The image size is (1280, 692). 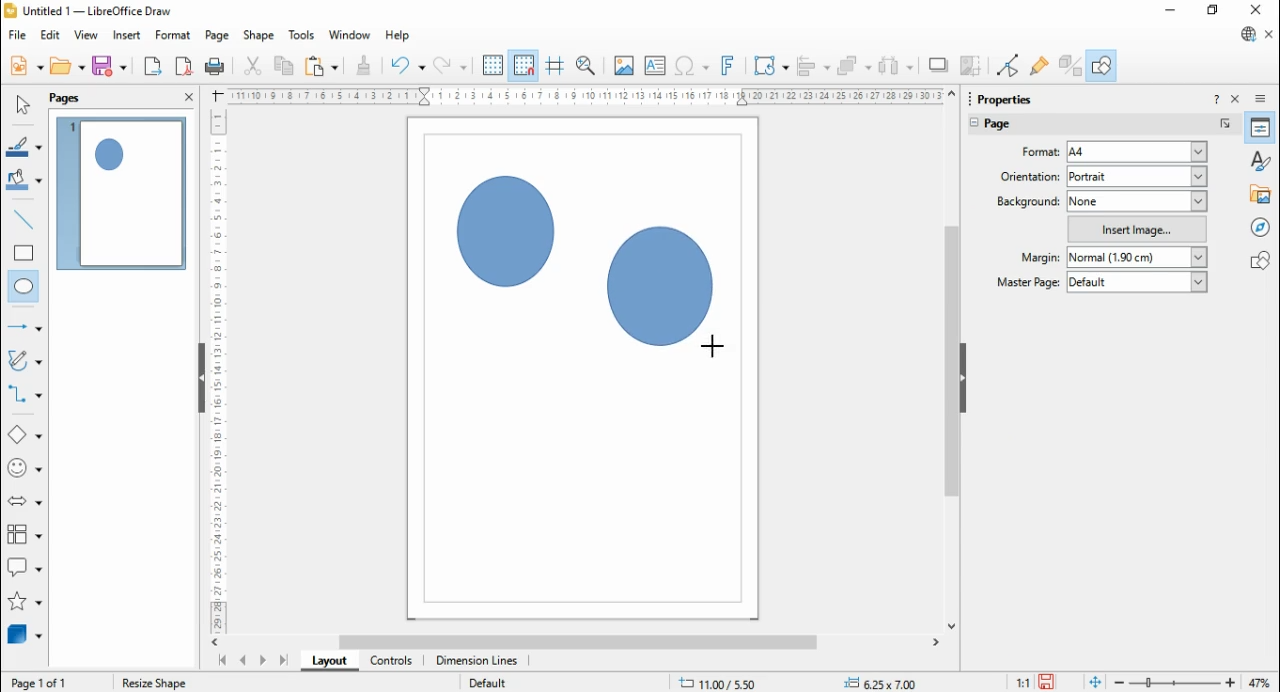 What do you see at coordinates (693, 65) in the screenshot?
I see `insert special characters` at bounding box center [693, 65].